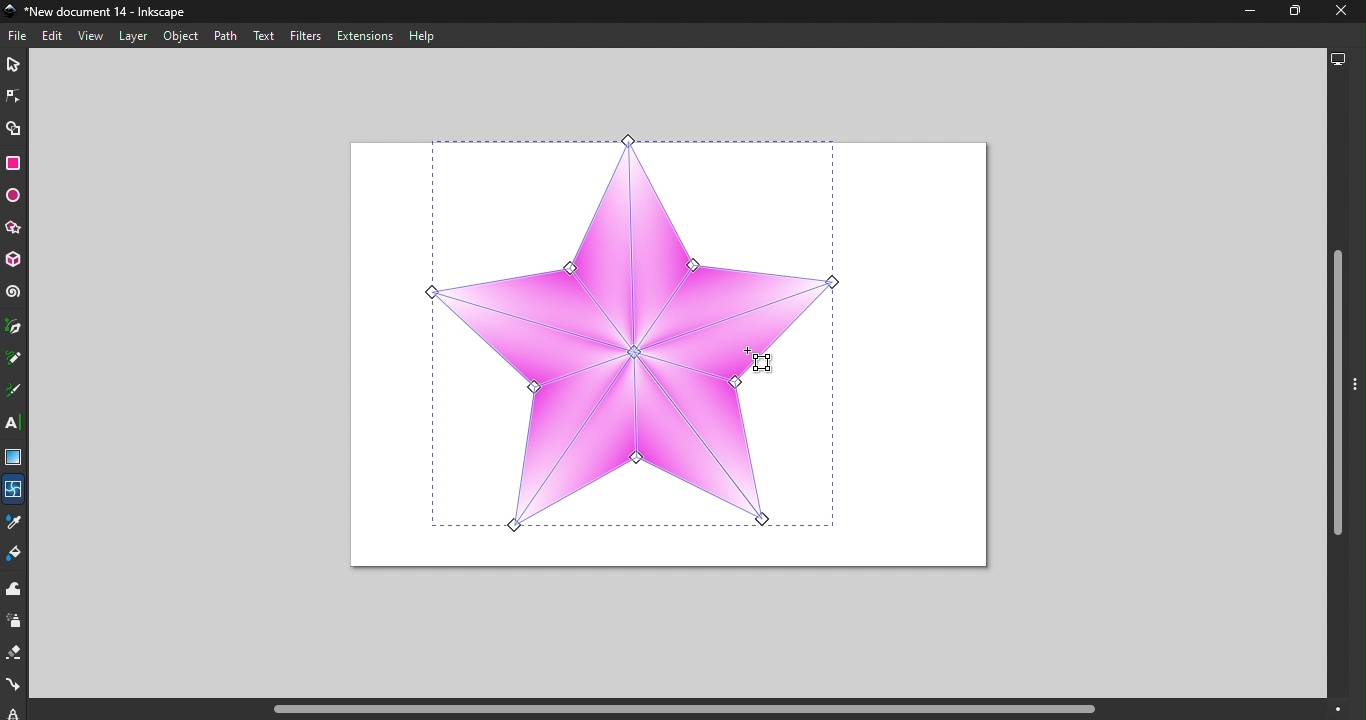  I want to click on Extensions, so click(364, 36).